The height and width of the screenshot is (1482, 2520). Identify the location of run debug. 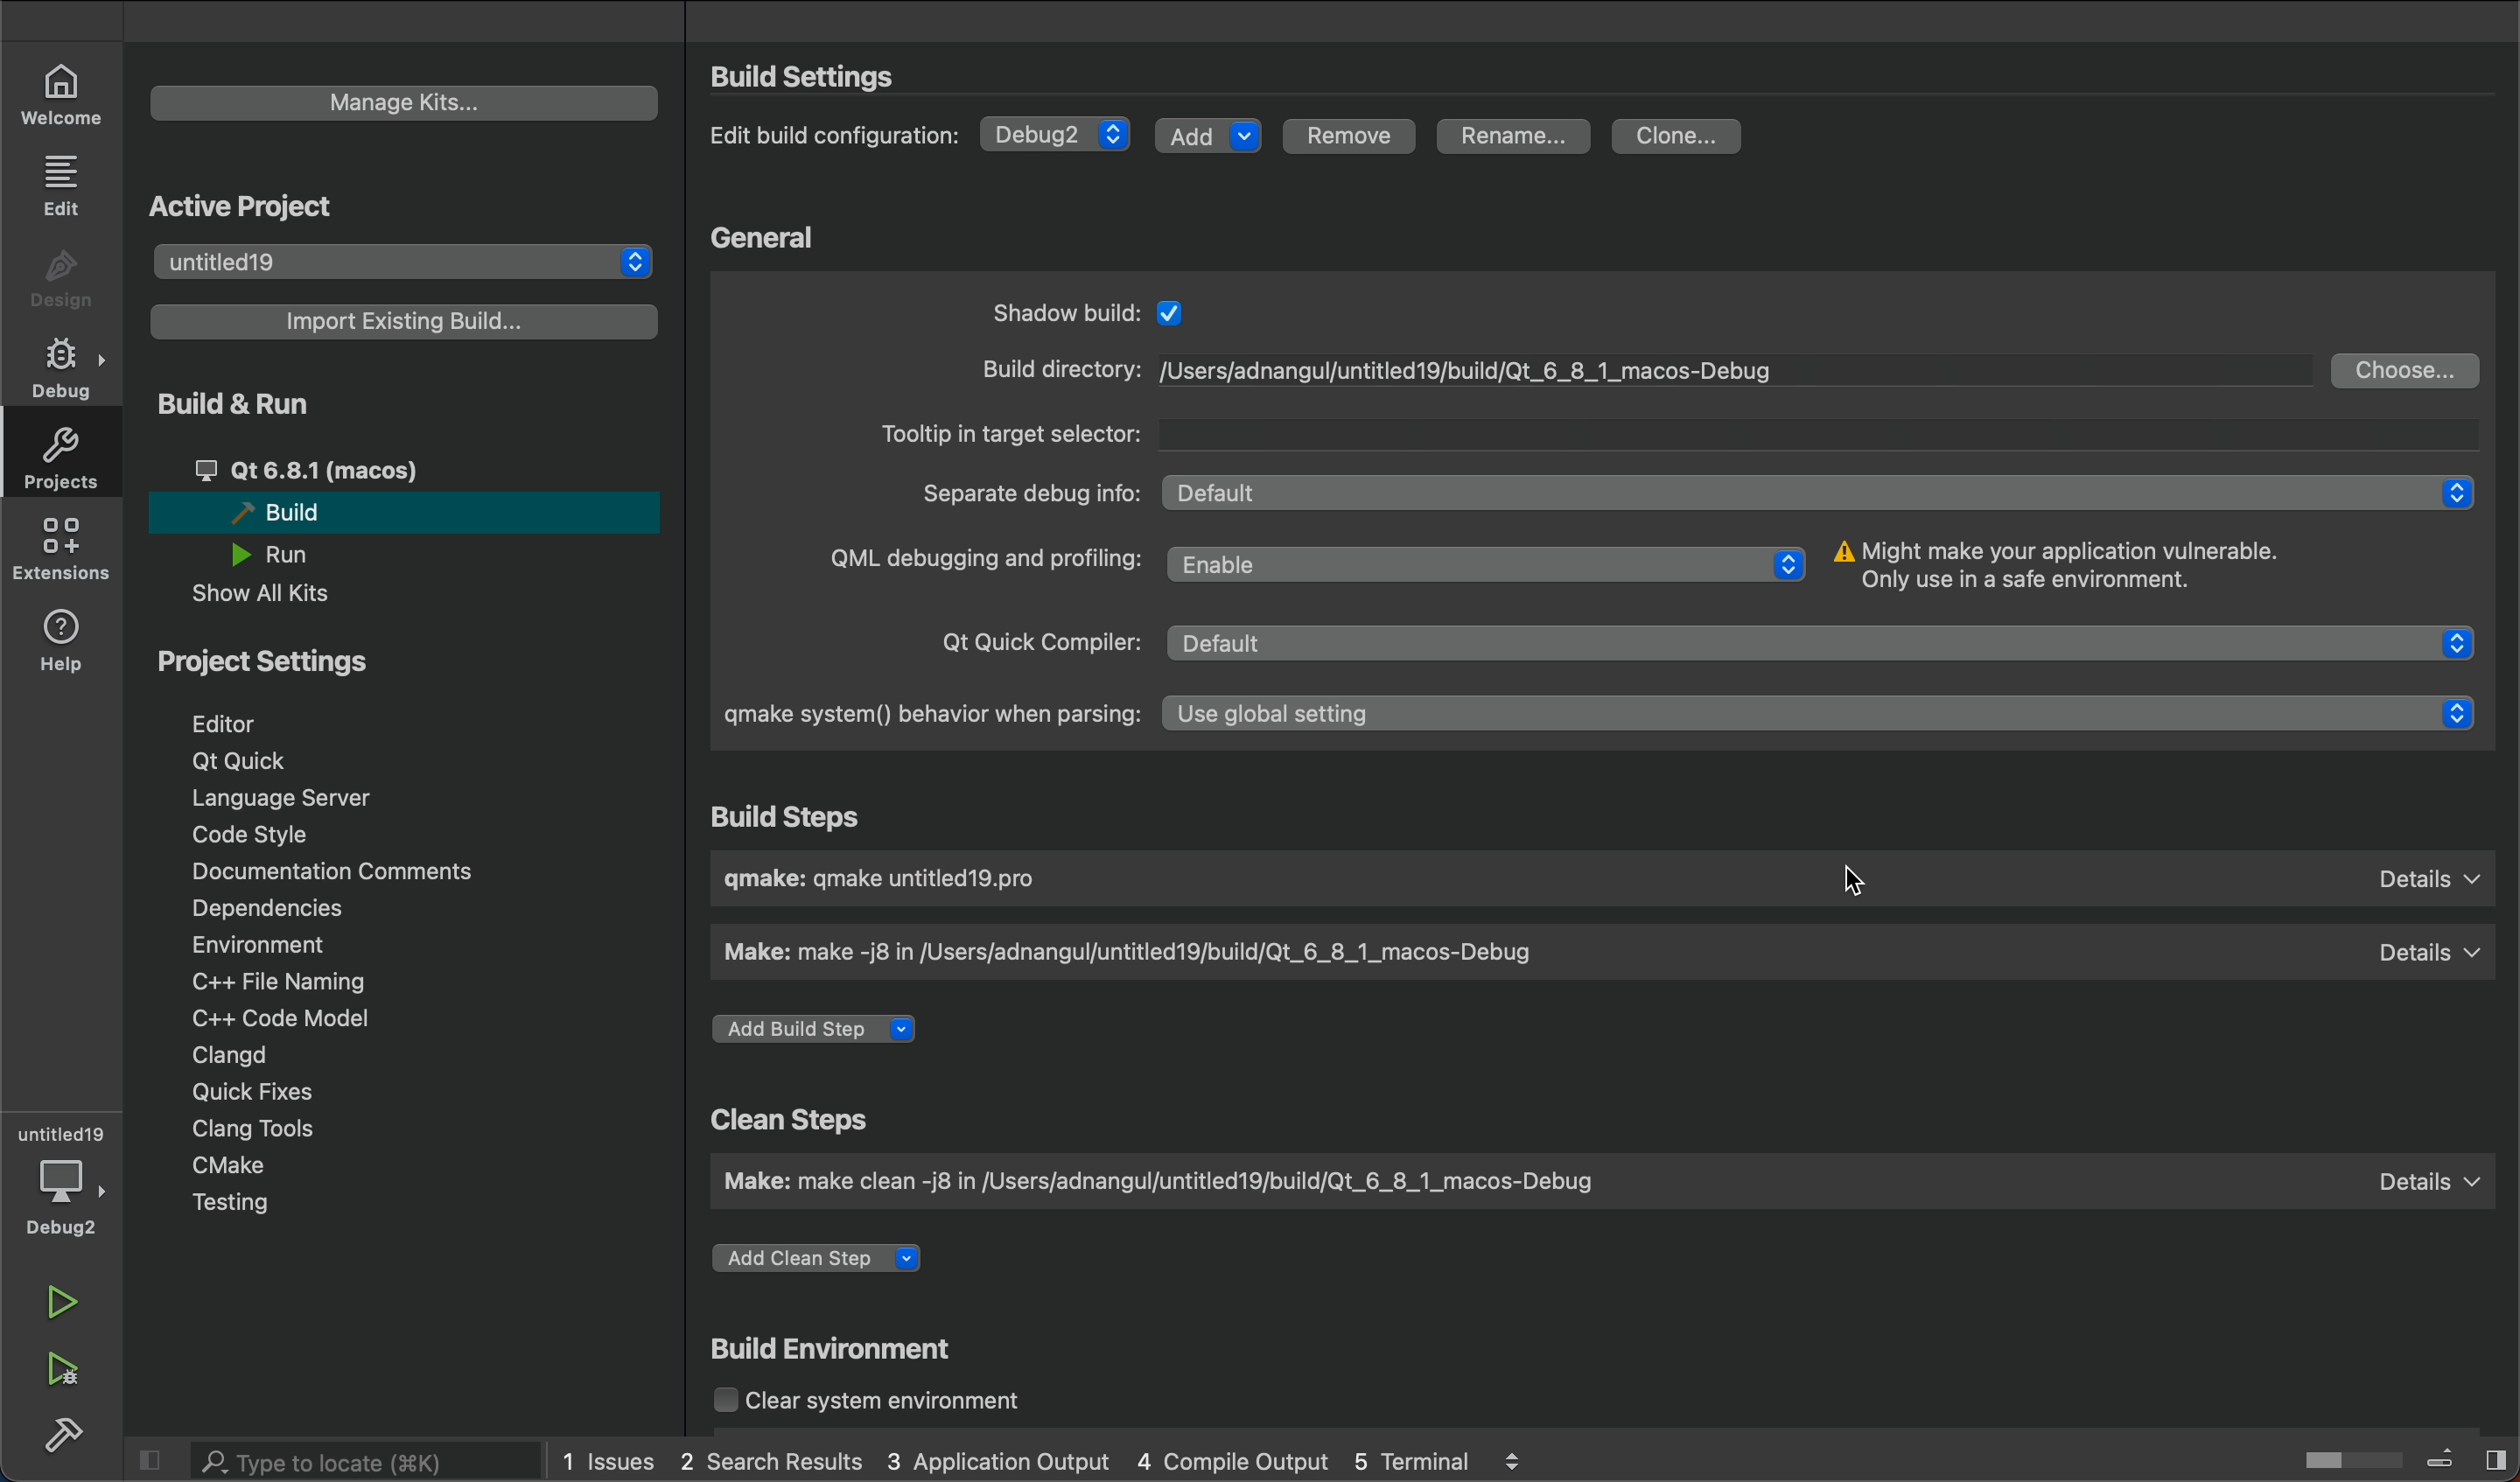
(65, 1366).